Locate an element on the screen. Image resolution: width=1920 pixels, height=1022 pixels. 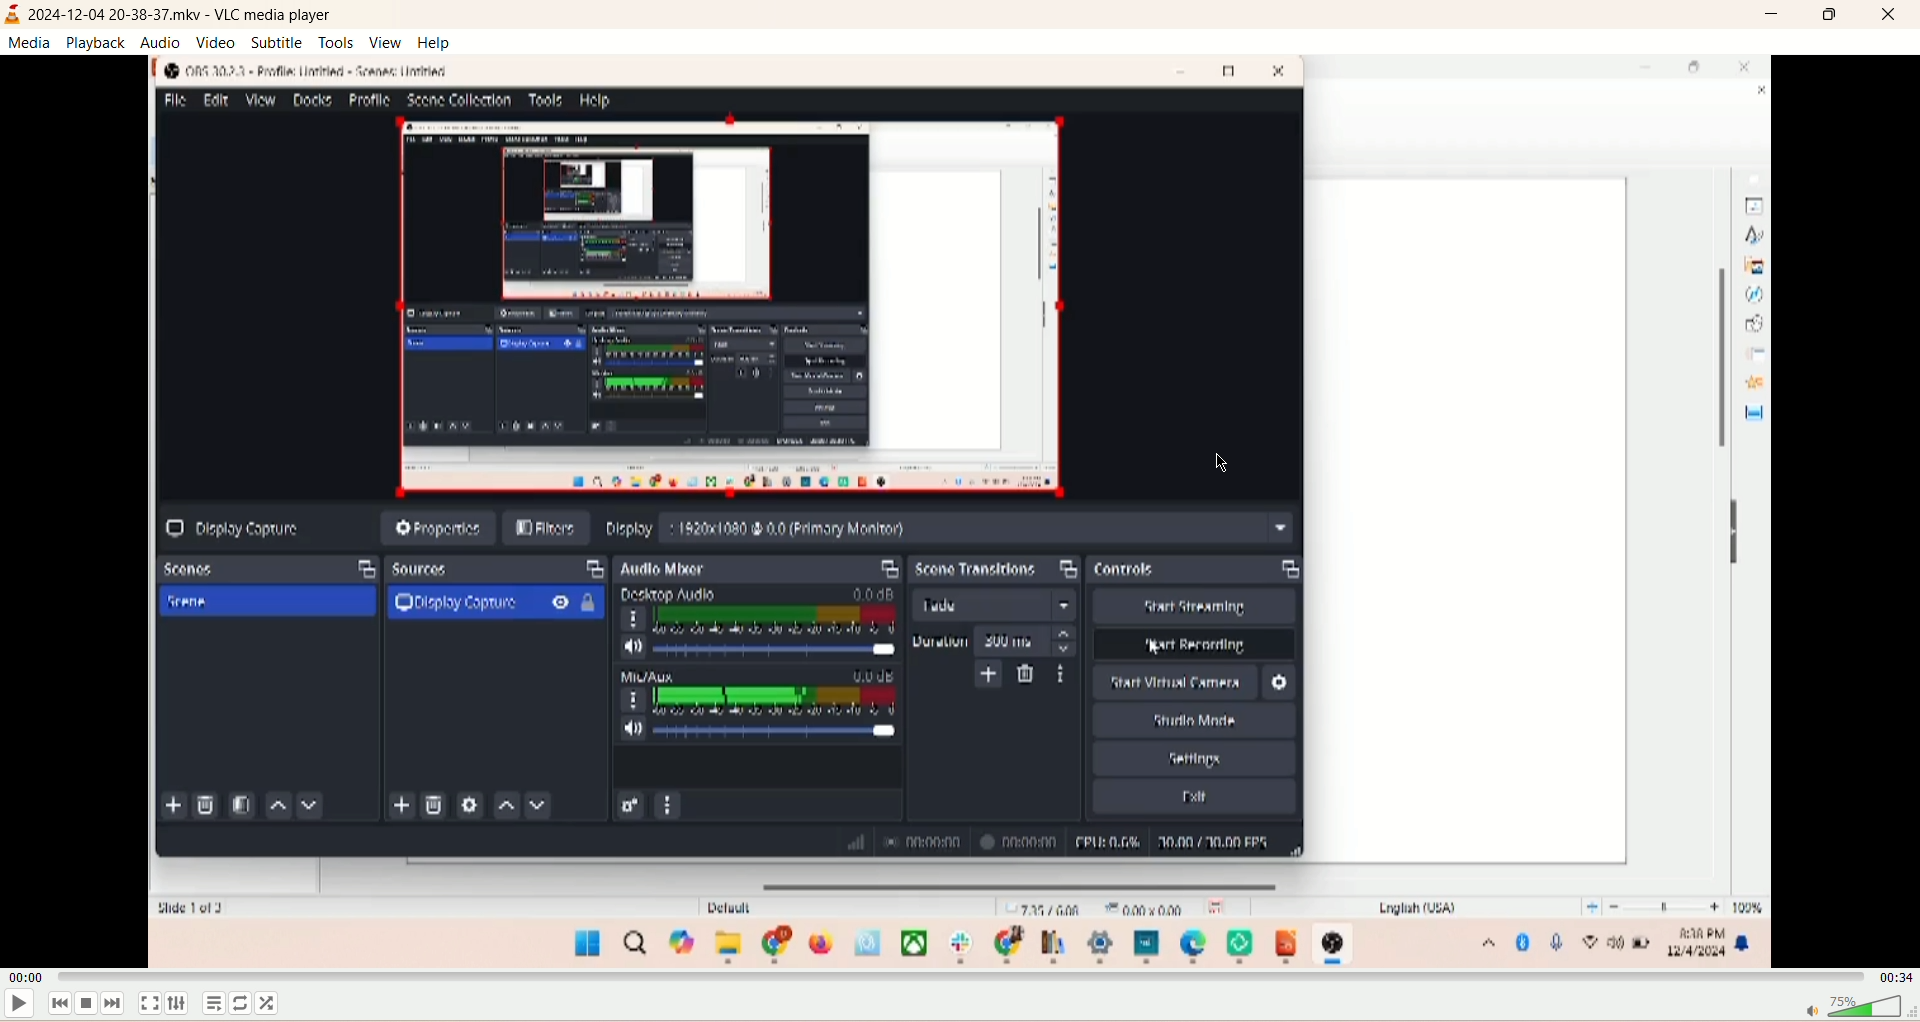
close is located at coordinates (1882, 15).